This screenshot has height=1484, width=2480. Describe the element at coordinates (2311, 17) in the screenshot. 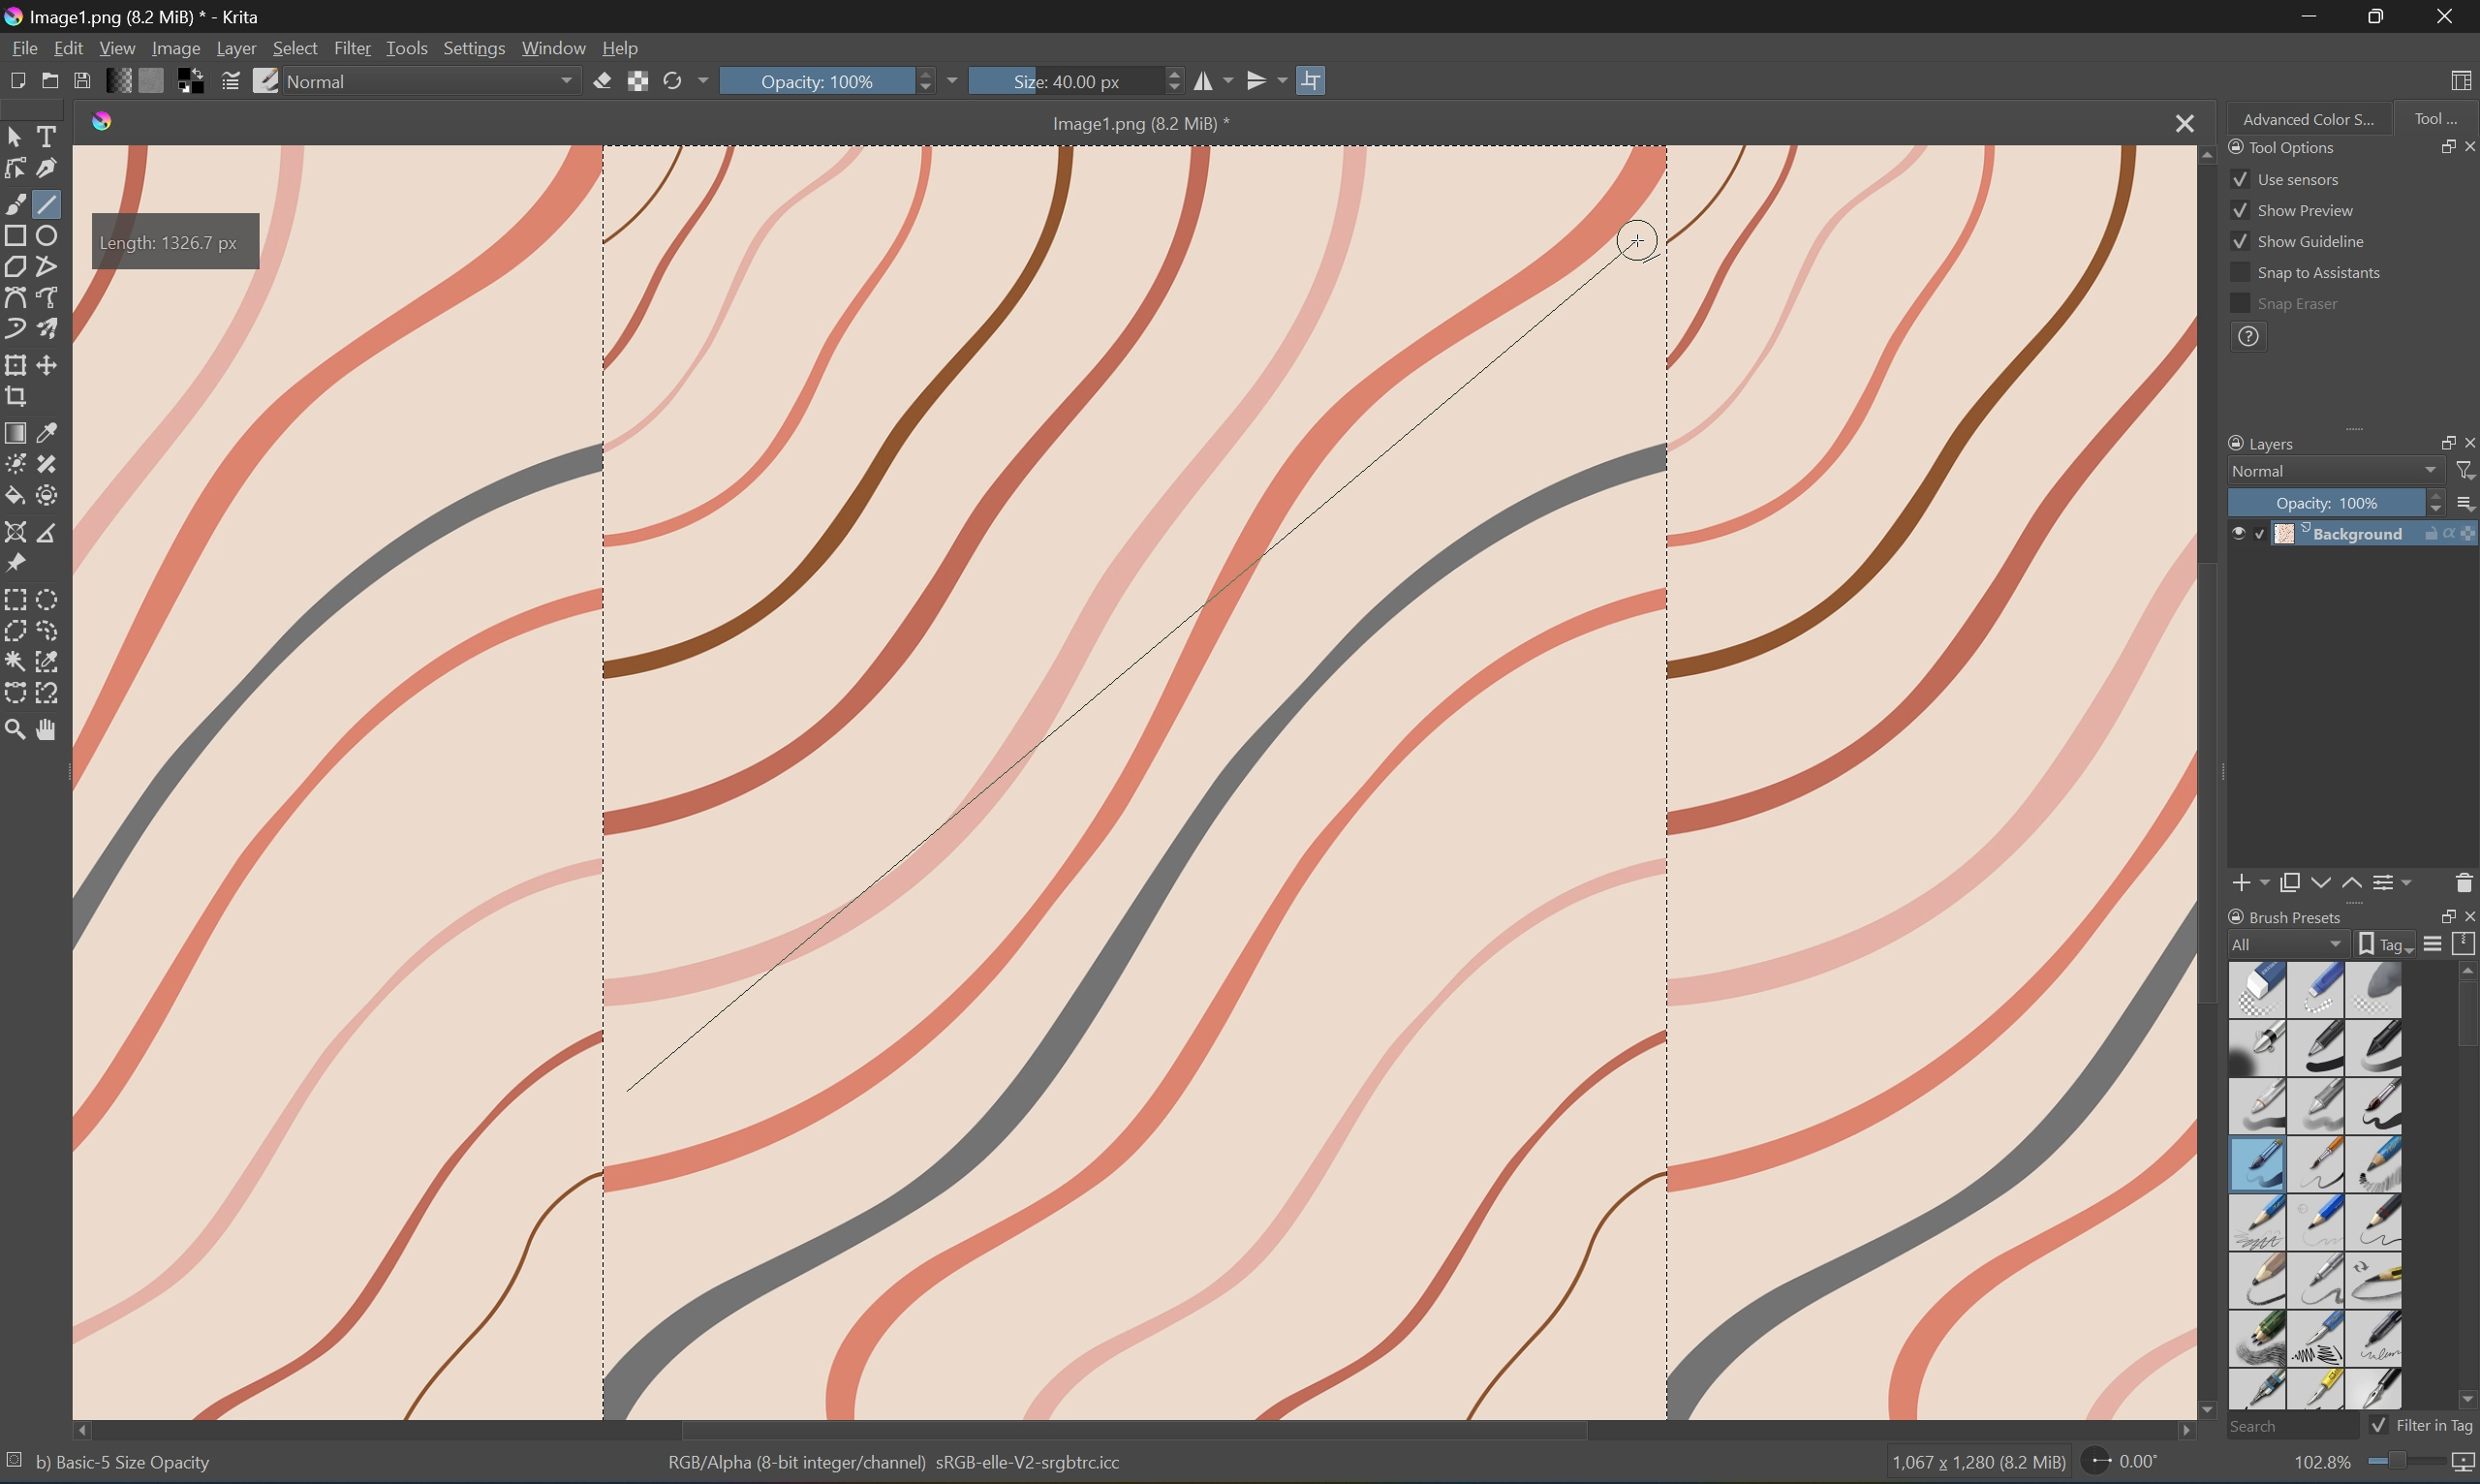

I see `Minimize` at that location.